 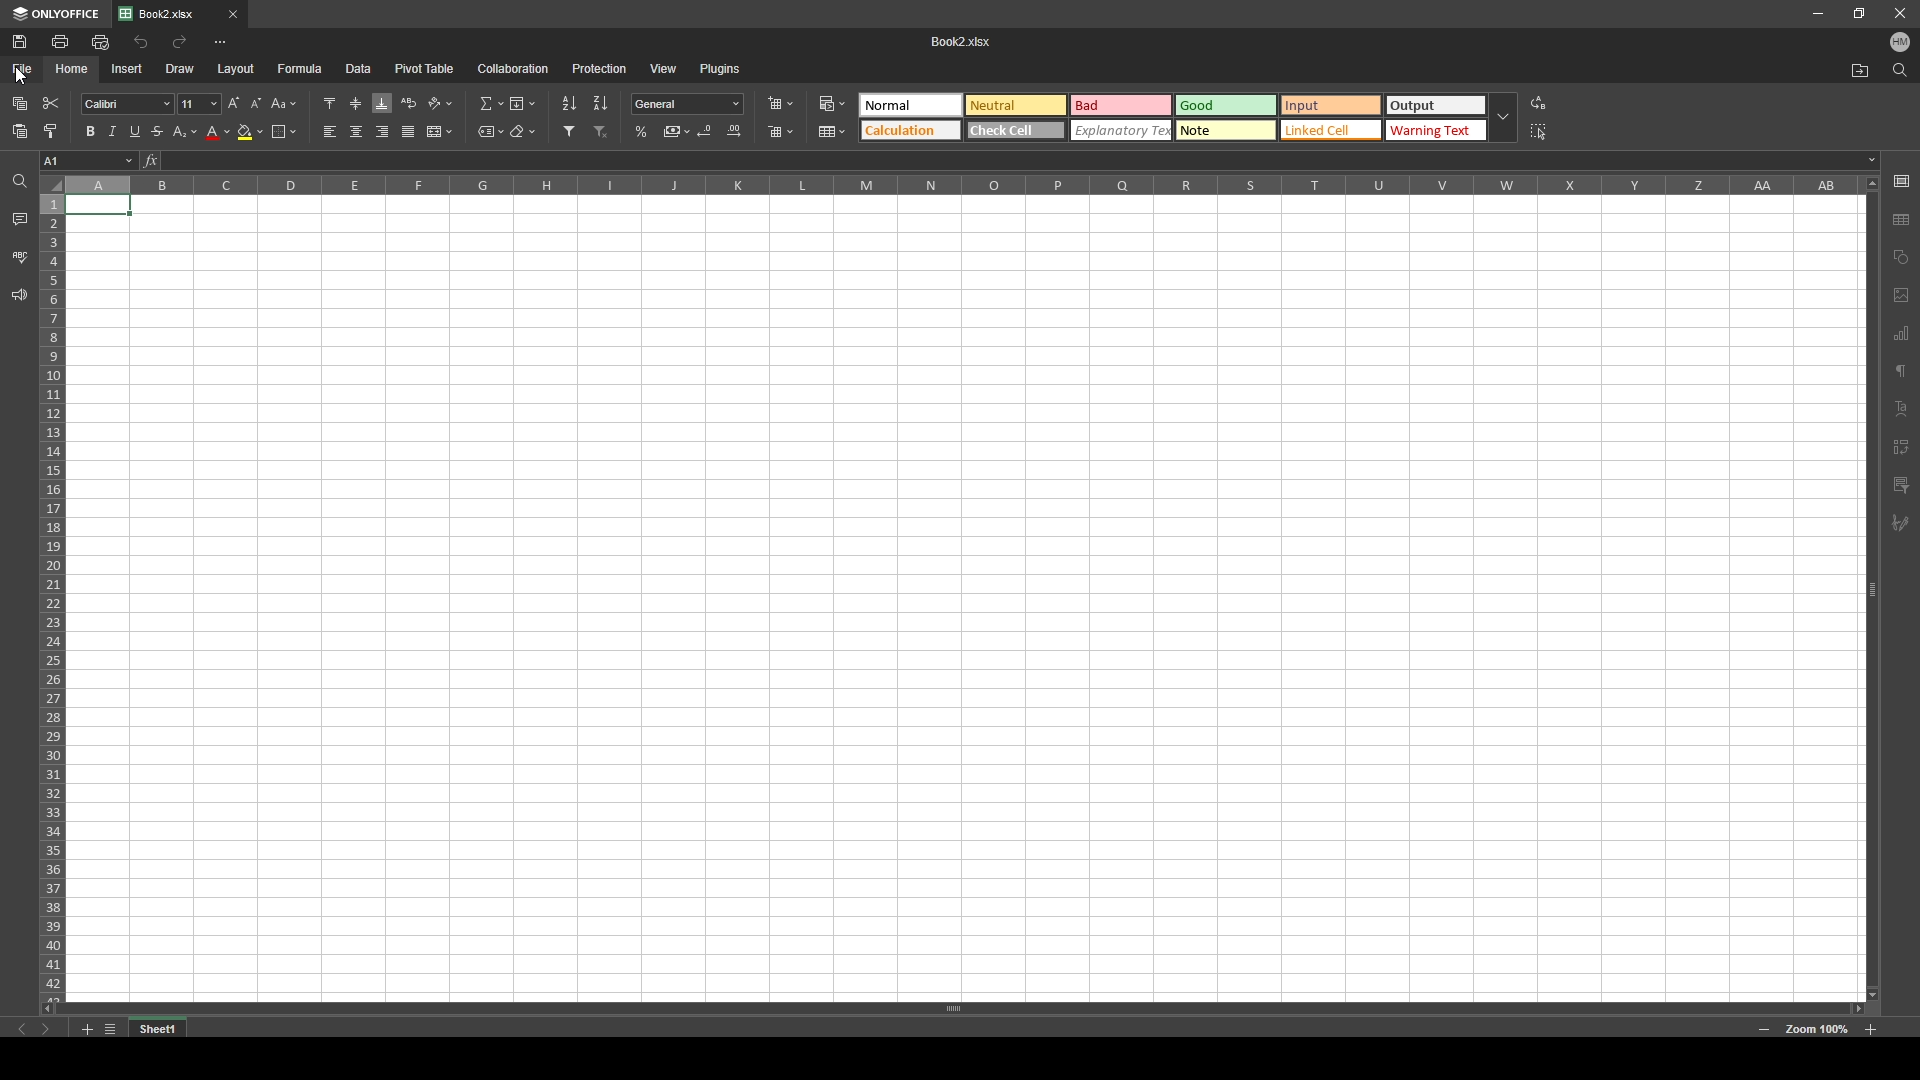 What do you see at coordinates (25, 69) in the screenshot?
I see `file` at bounding box center [25, 69].